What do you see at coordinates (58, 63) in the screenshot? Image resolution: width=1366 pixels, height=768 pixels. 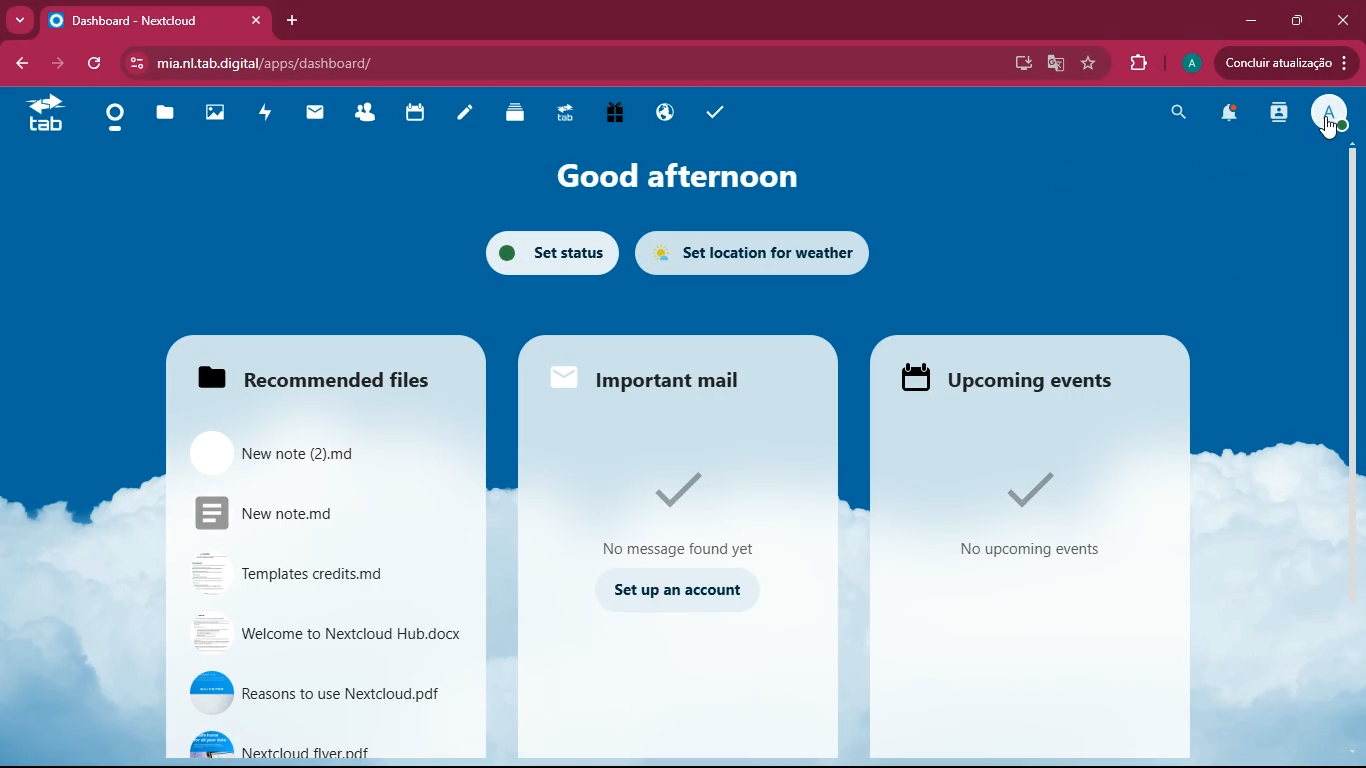 I see `forward` at bounding box center [58, 63].